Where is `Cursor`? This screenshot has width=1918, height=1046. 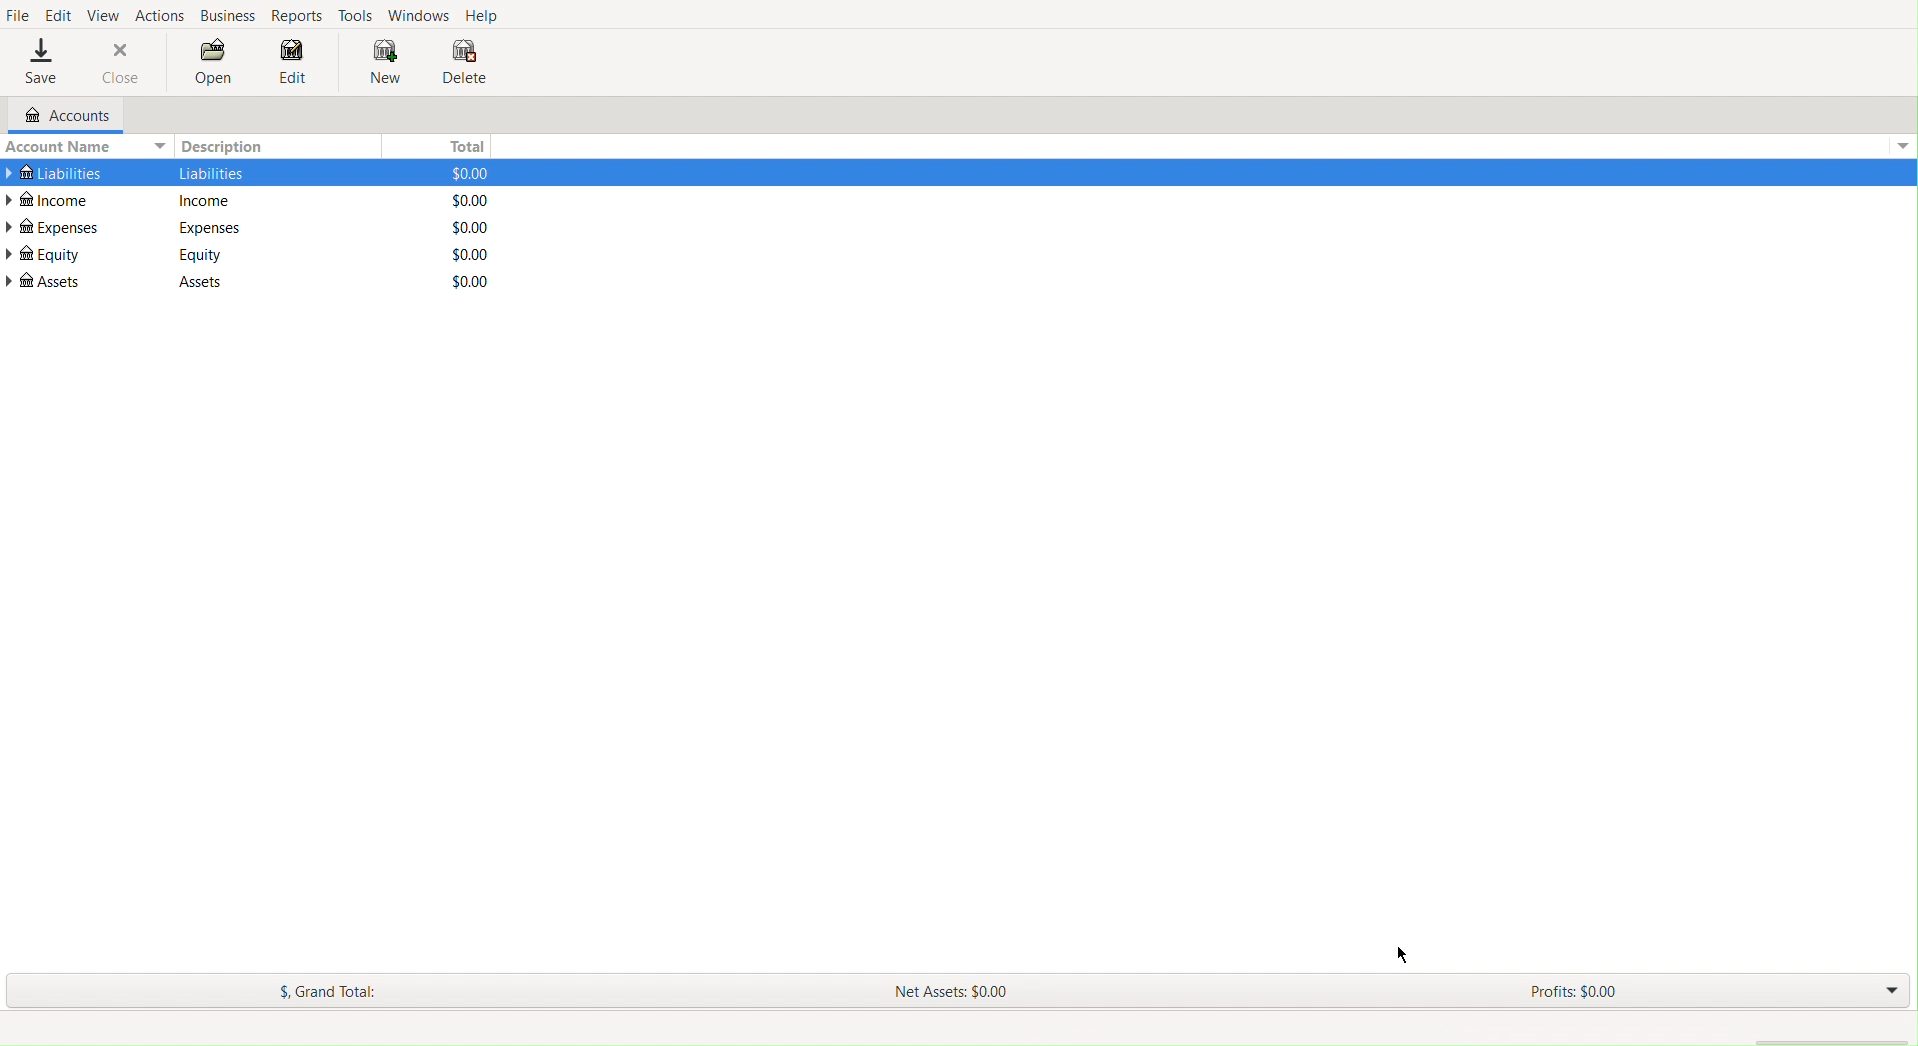
Cursor is located at coordinates (1405, 955).